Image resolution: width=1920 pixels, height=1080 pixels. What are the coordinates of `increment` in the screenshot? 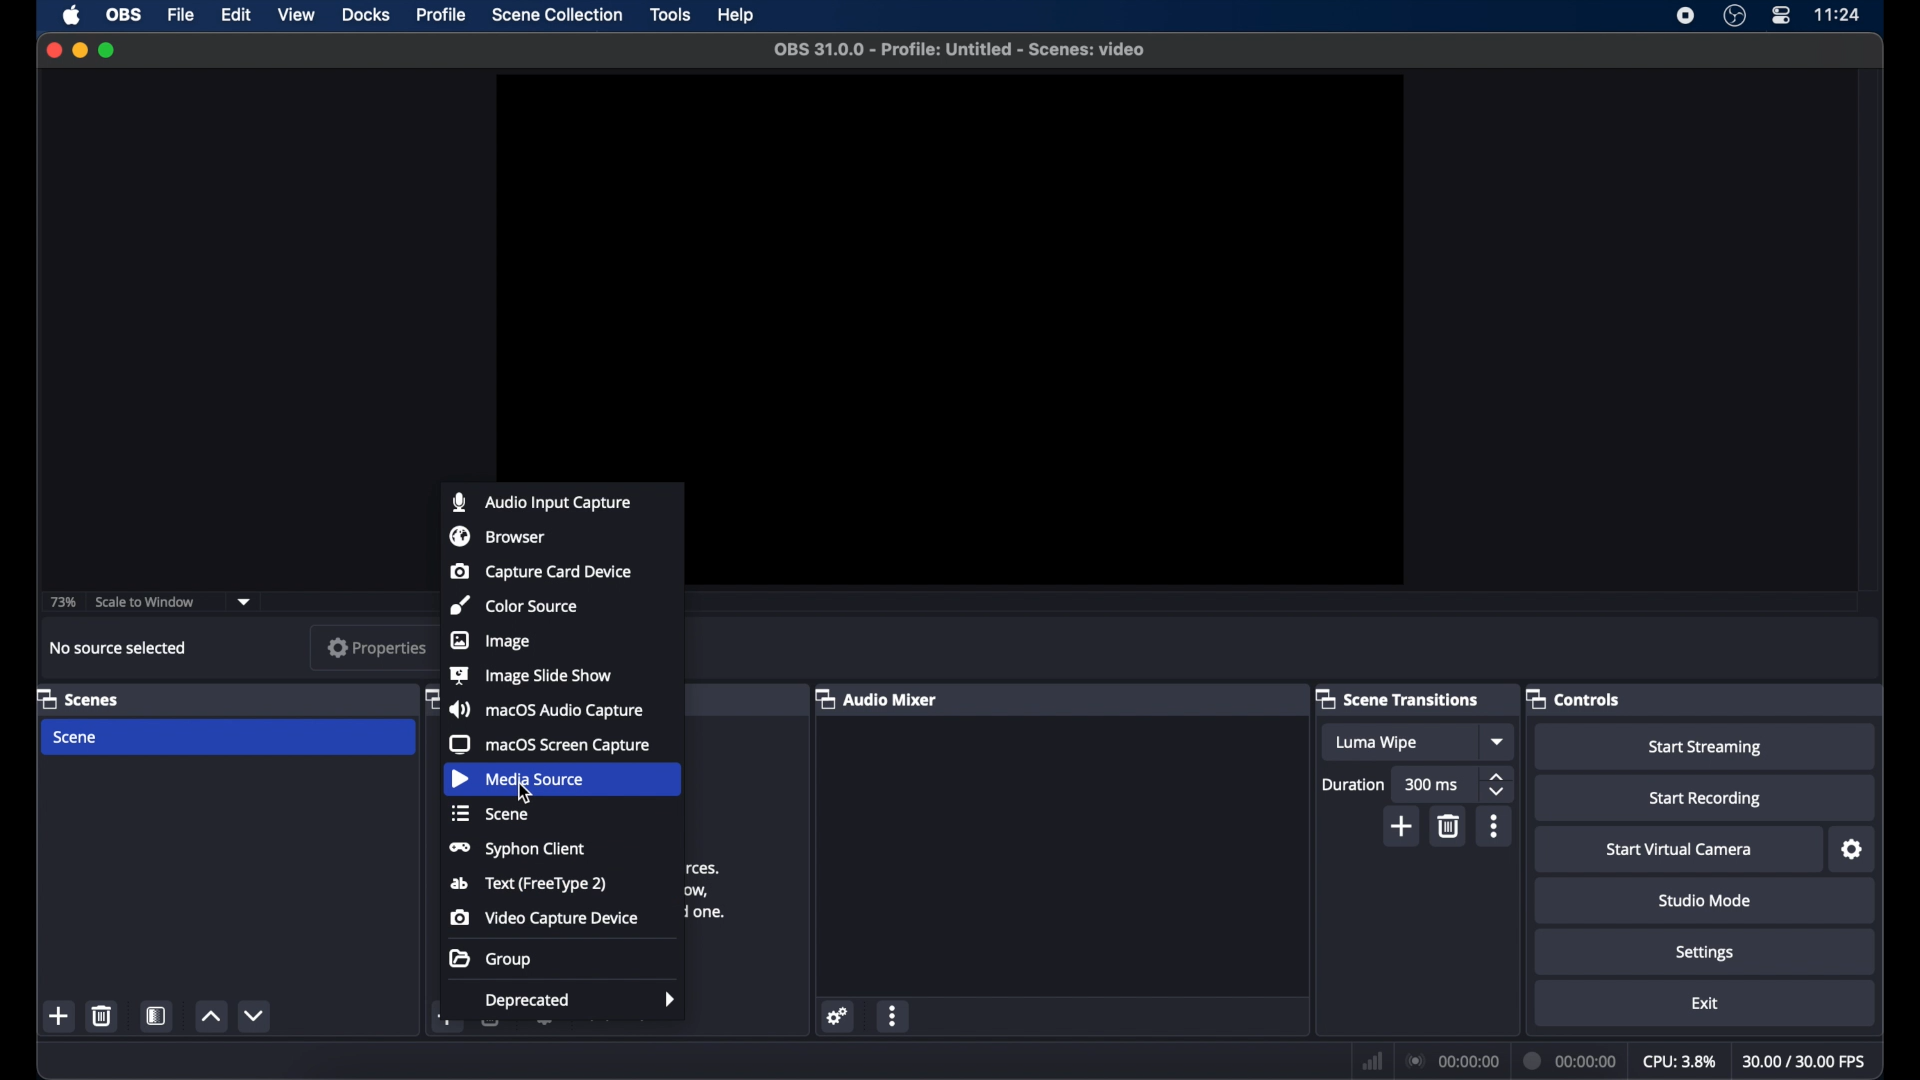 It's located at (599, 1021).